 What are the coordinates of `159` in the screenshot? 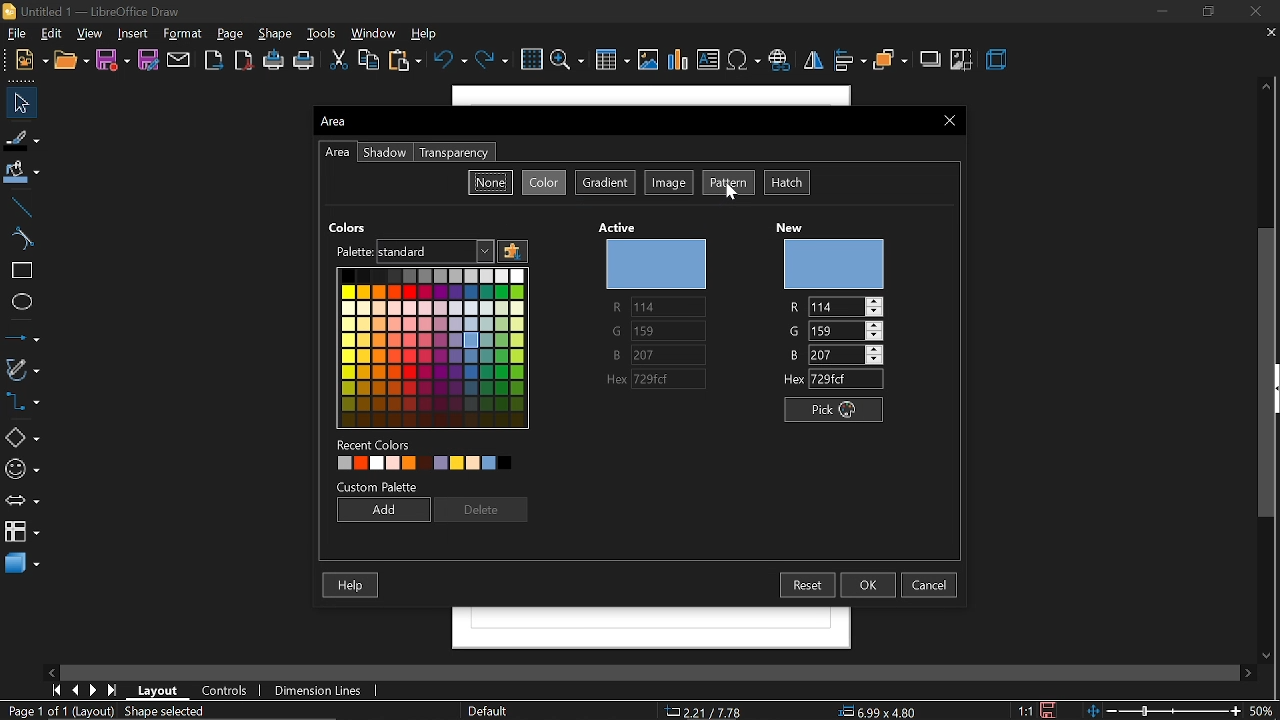 It's located at (852, 329).